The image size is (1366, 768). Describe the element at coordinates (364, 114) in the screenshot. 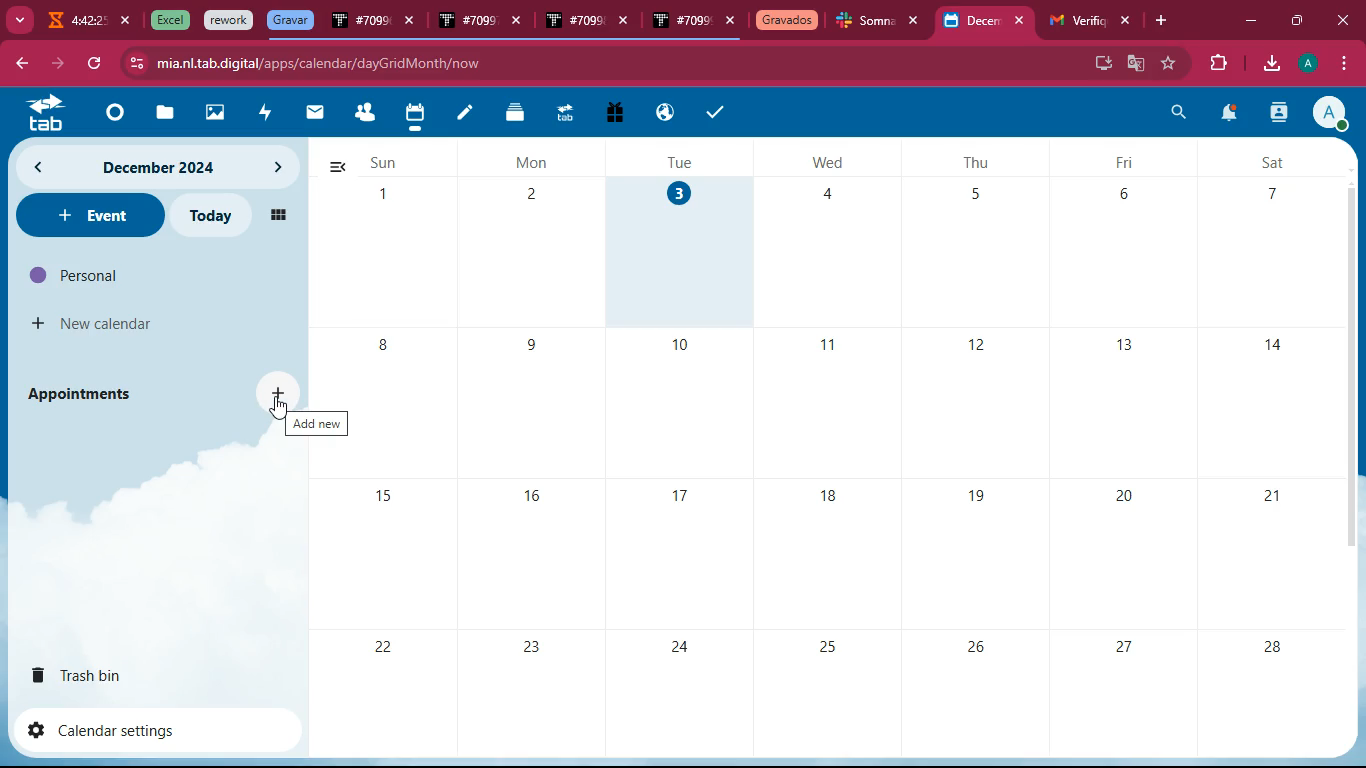

I see `people` at that location.